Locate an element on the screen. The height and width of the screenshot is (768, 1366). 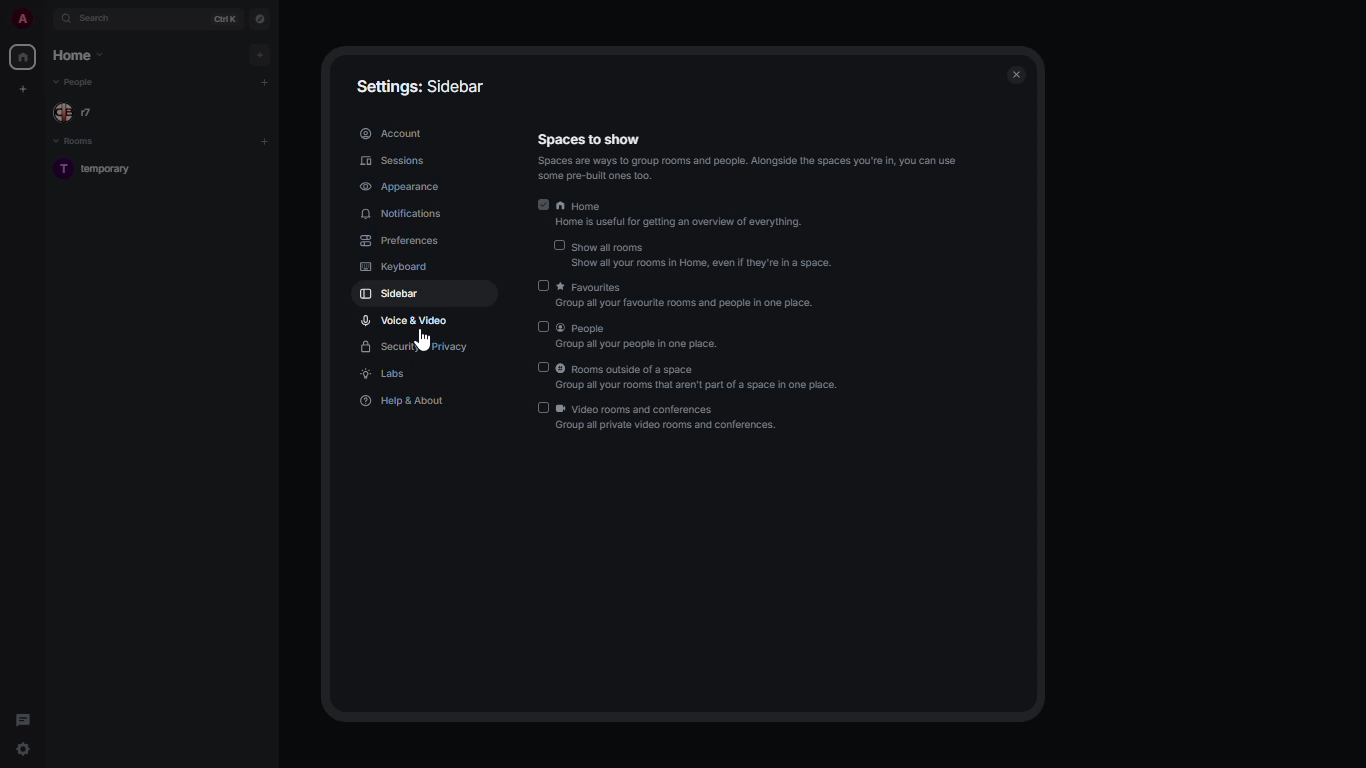
add is located at coordinates (265, 142).